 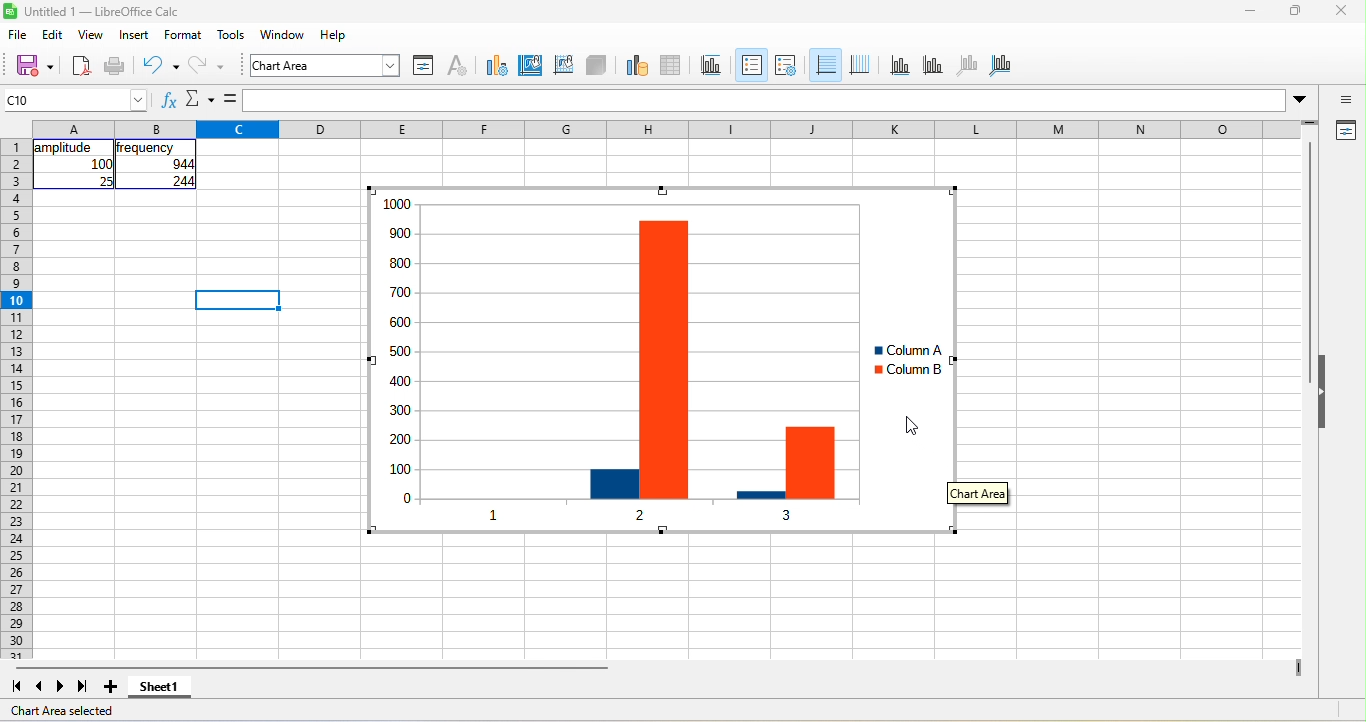 I want to click on y axis, so click(x=933, y=66).